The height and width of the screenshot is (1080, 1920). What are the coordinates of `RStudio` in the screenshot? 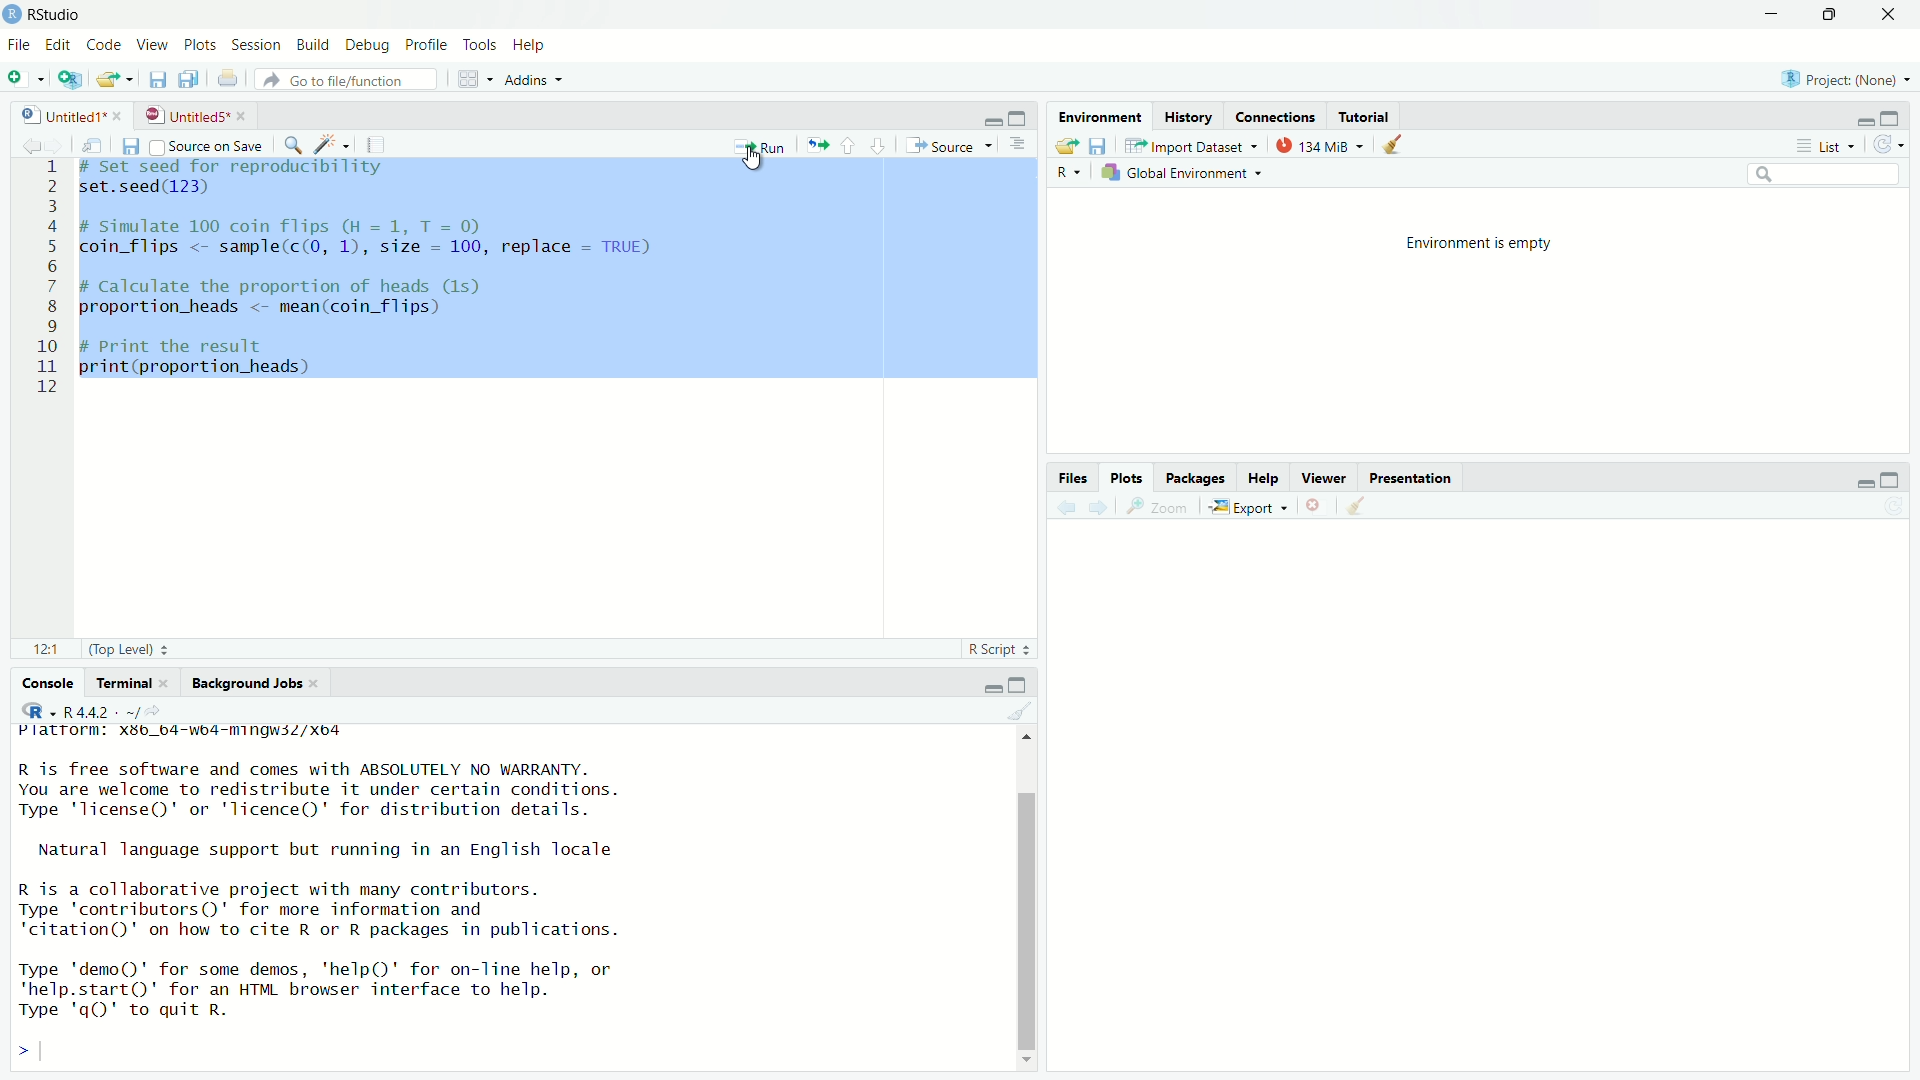 It's located at (57, 12).